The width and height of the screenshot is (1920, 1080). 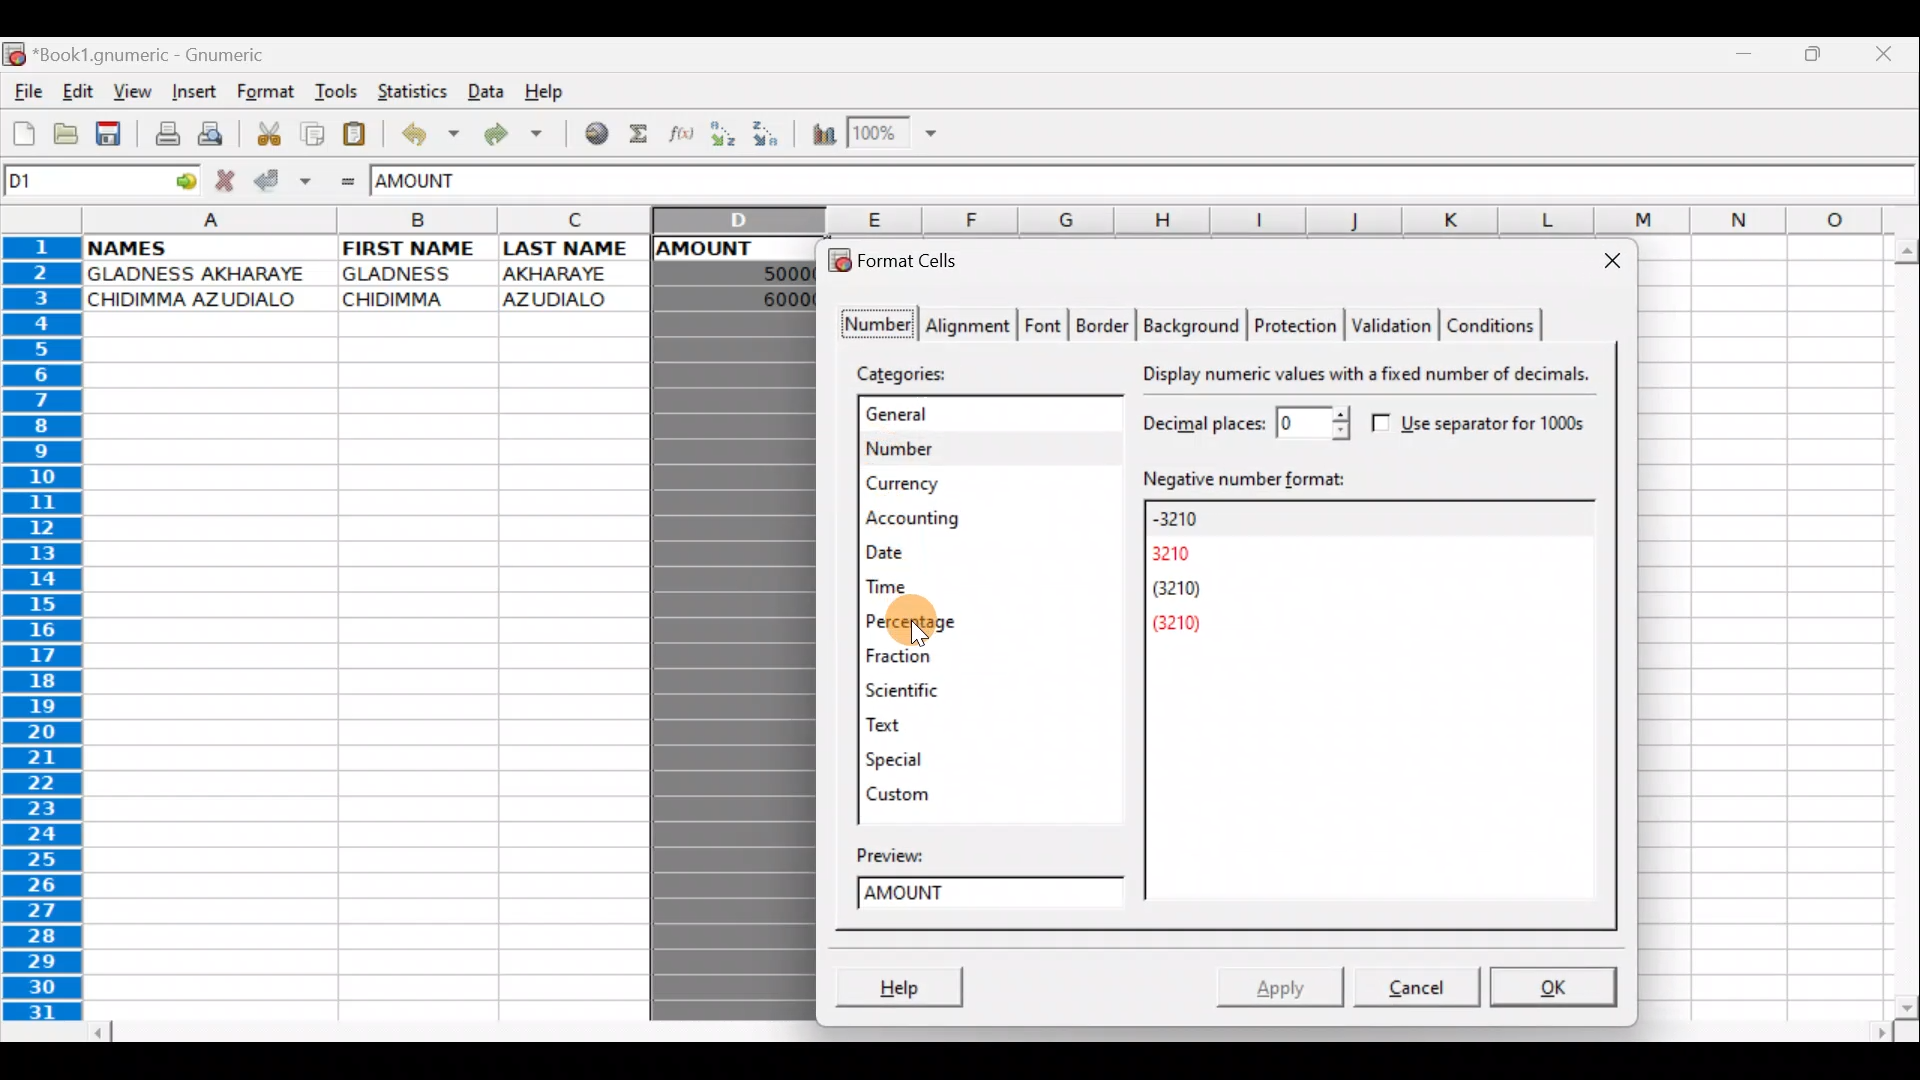 What do you see at coordinates (1750, 58) in the screenshot?
I see `Minimize` at bounding box center [1750, 58].